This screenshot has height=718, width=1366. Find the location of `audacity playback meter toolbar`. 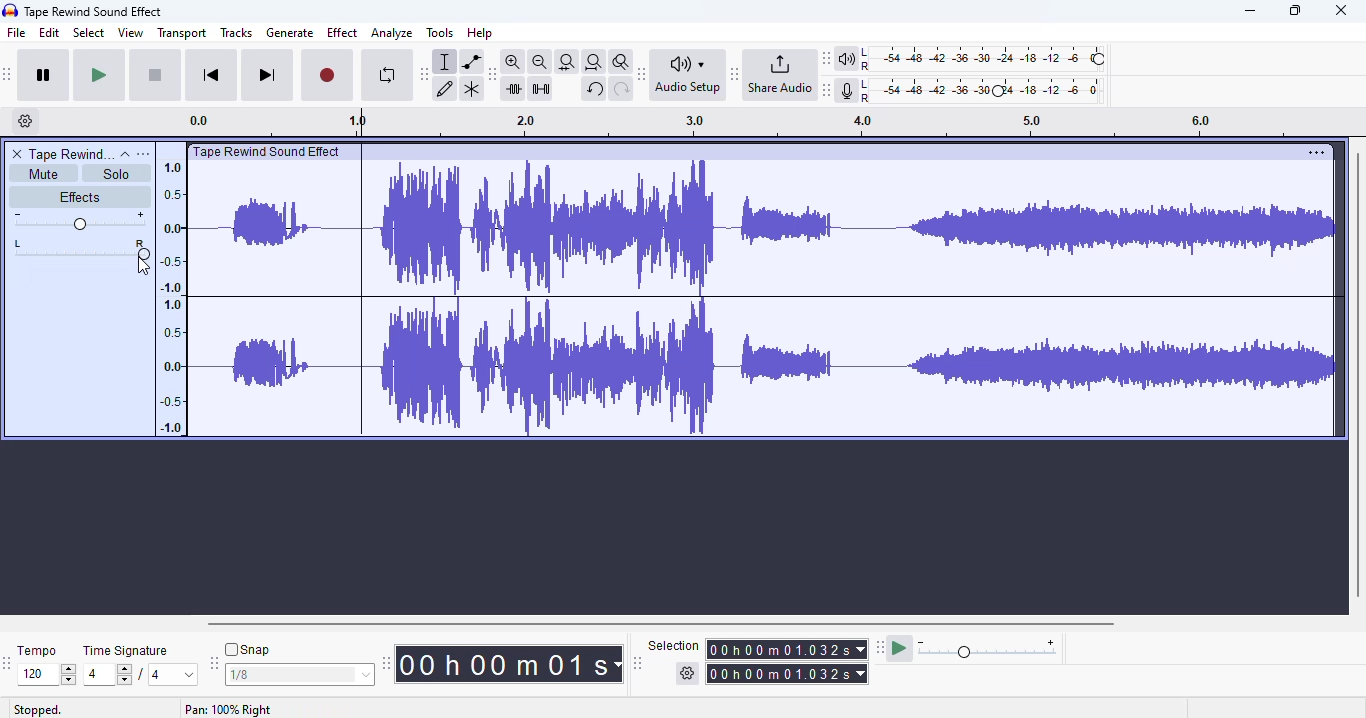

audacity playback meter toolbar is located at coordinates (826, 58).